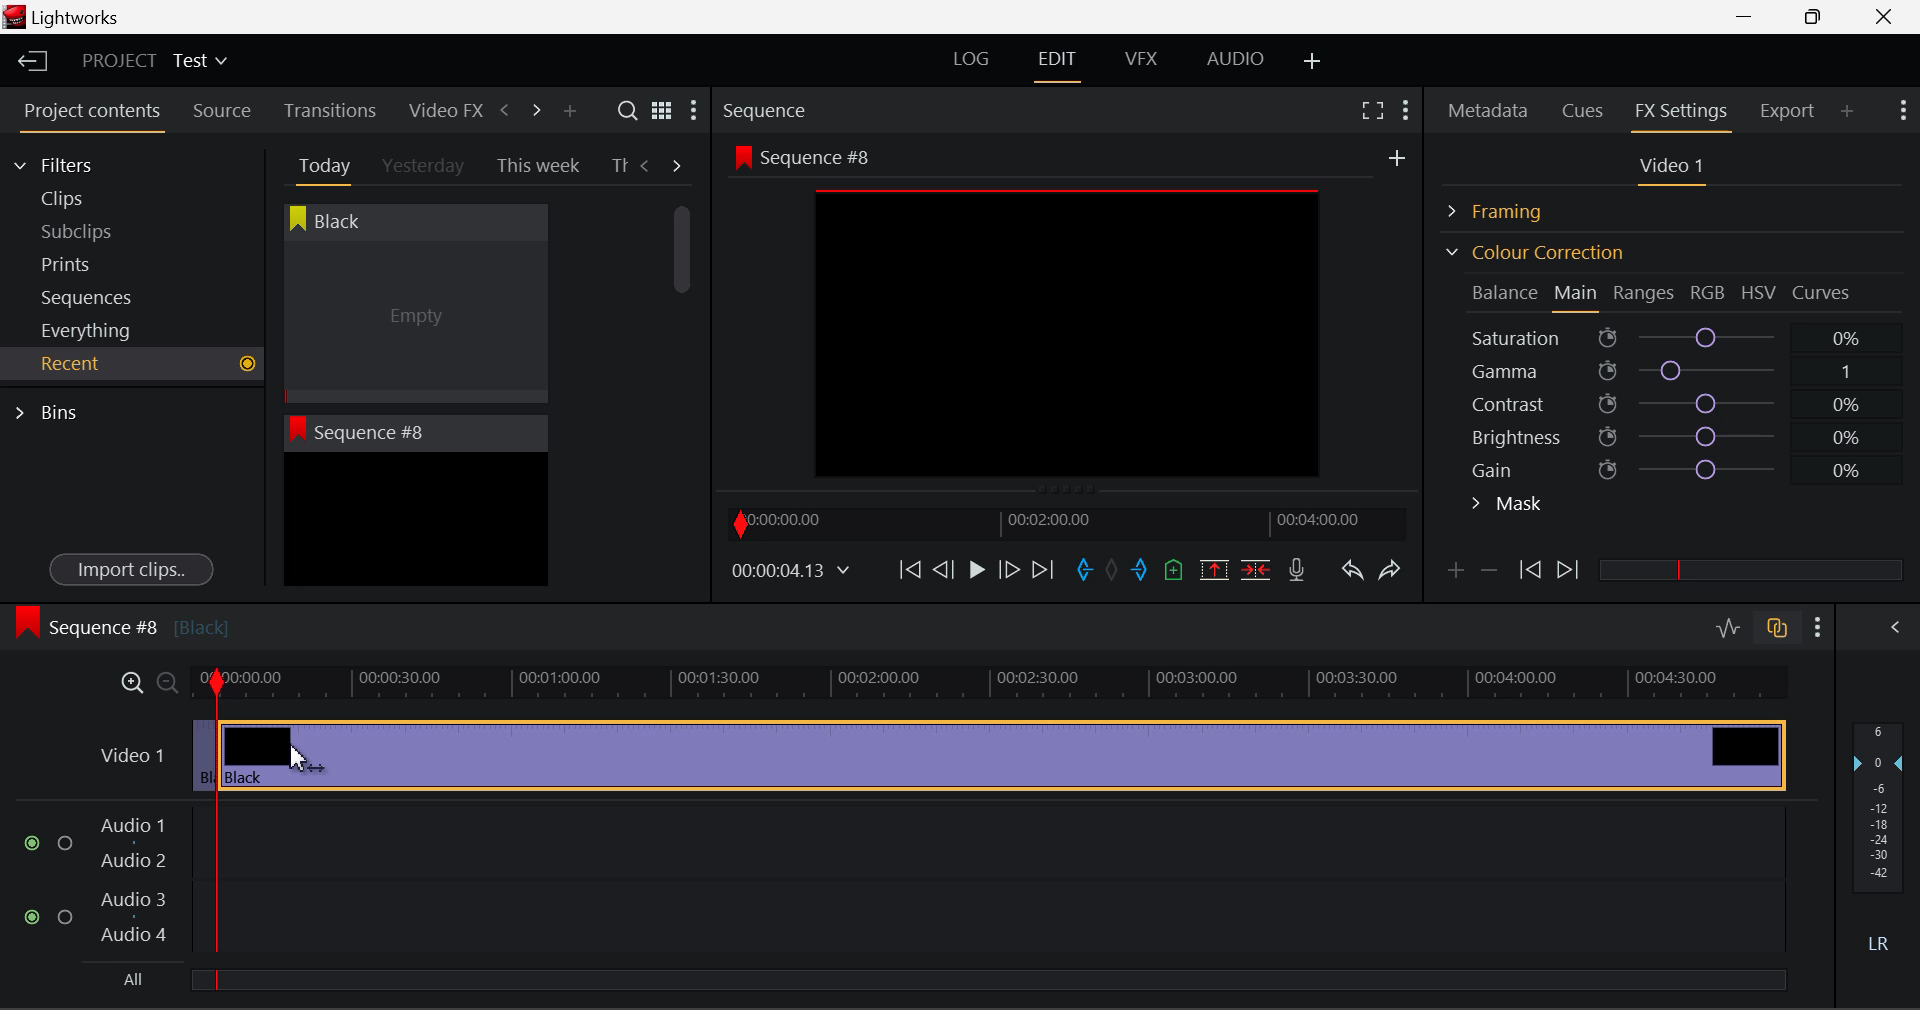 The width and height of the screenshot is (1920, 1010). What do you see at coordinates (1674, 403) in the screenshot?
I see `Contrast` at bounding box center [1674, 403].